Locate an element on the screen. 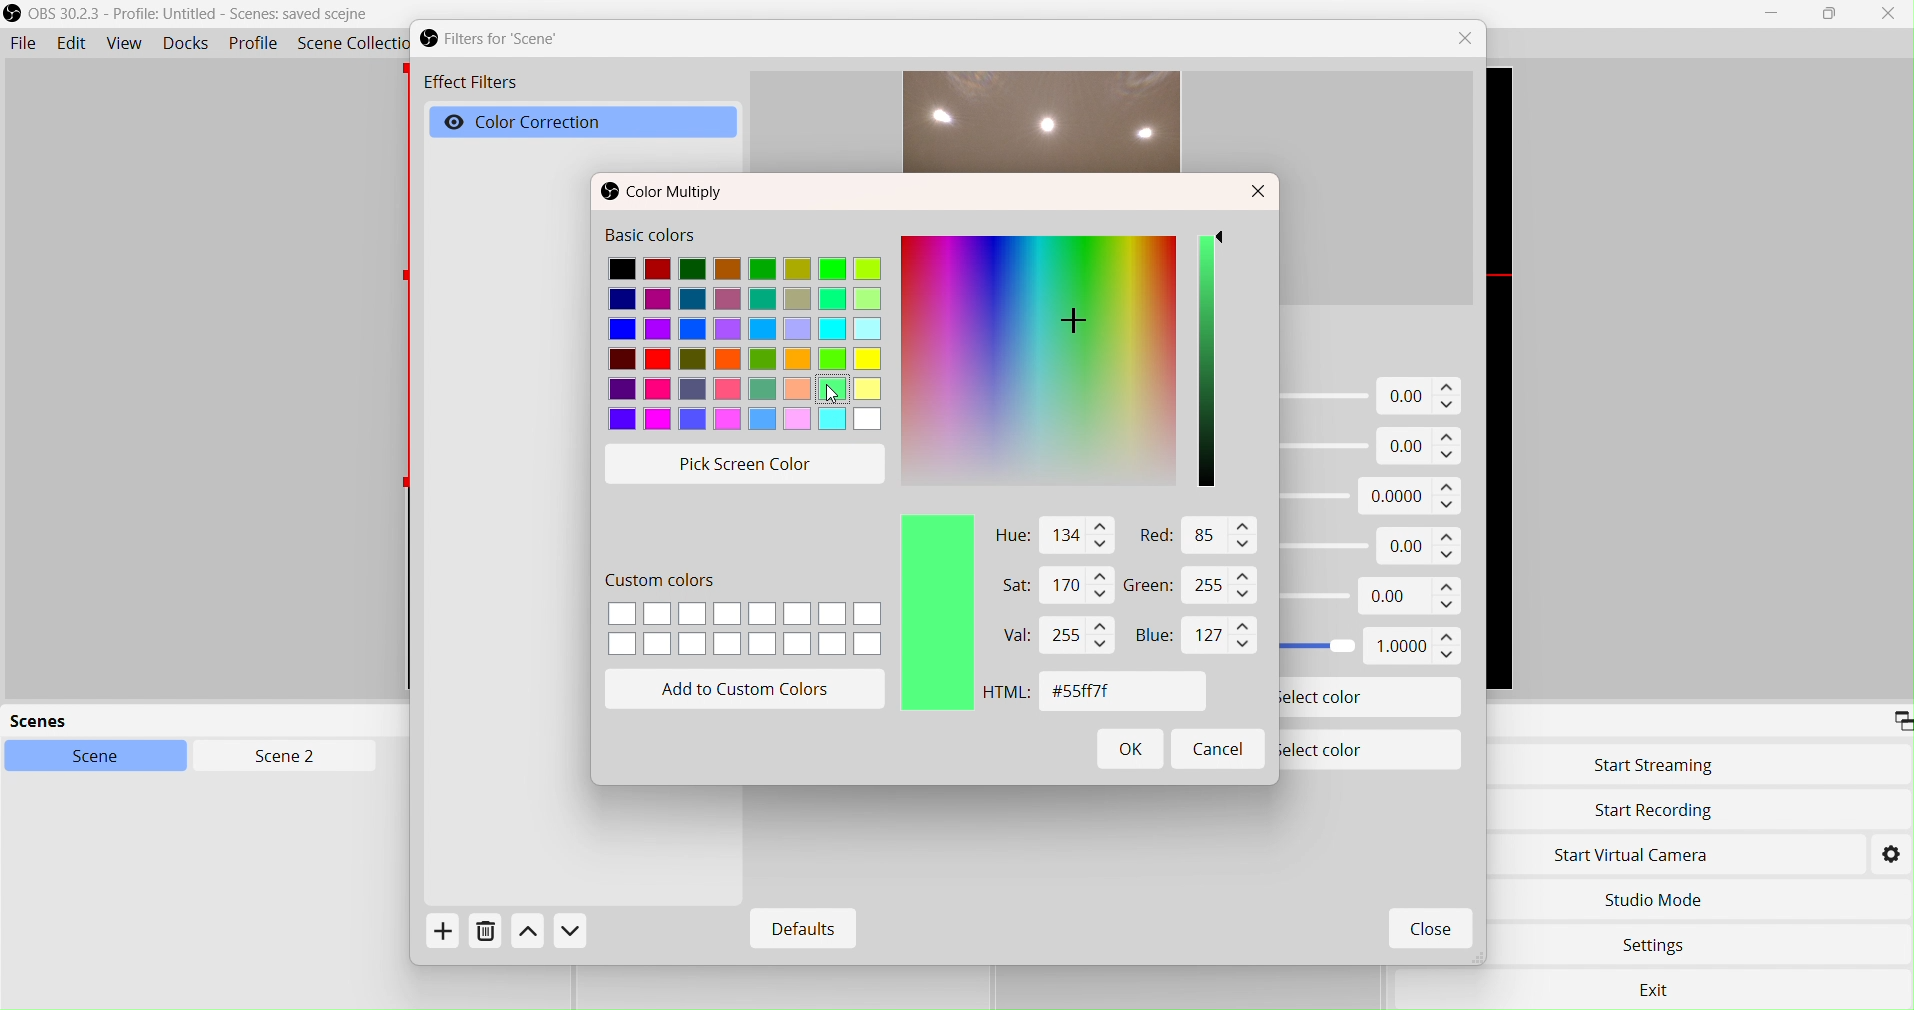 The width and height of the screenshot is (1914, 1010). color scale is located at coordinates (1210, 364).